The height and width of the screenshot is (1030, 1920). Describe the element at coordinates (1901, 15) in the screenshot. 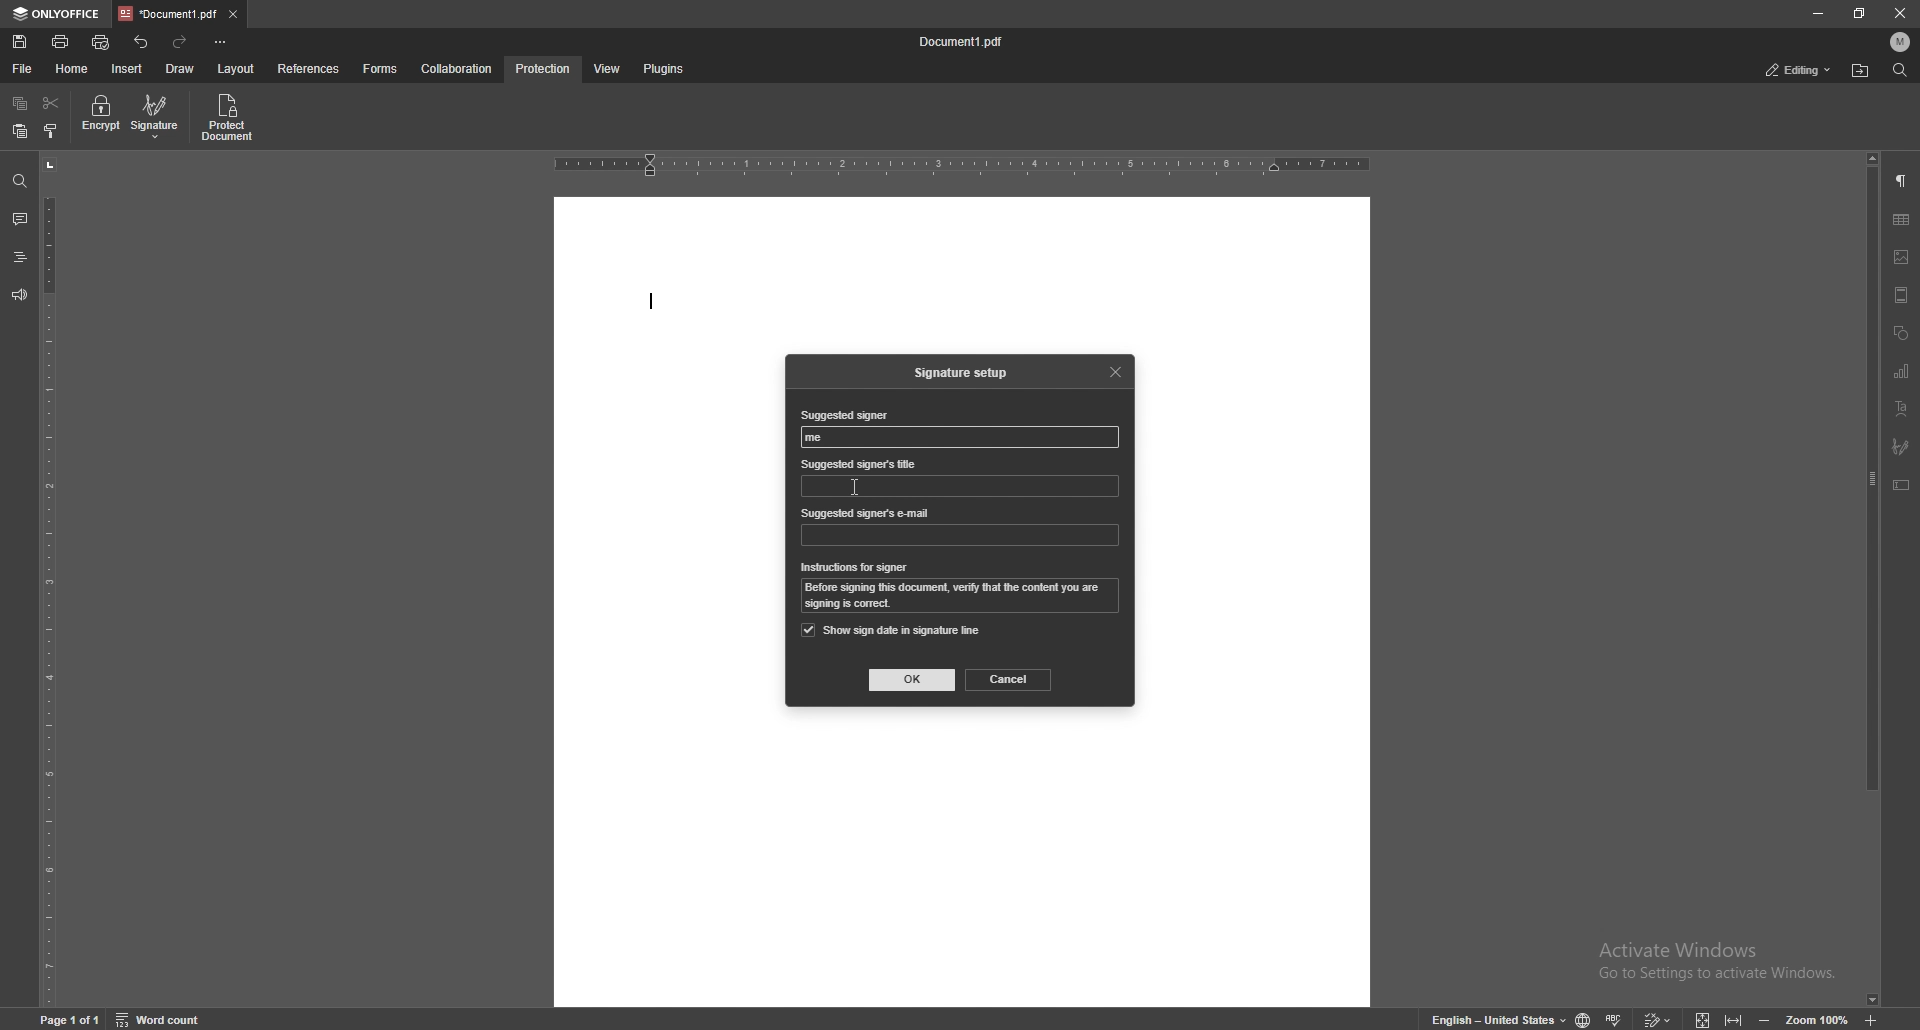

I see `close` at that location.